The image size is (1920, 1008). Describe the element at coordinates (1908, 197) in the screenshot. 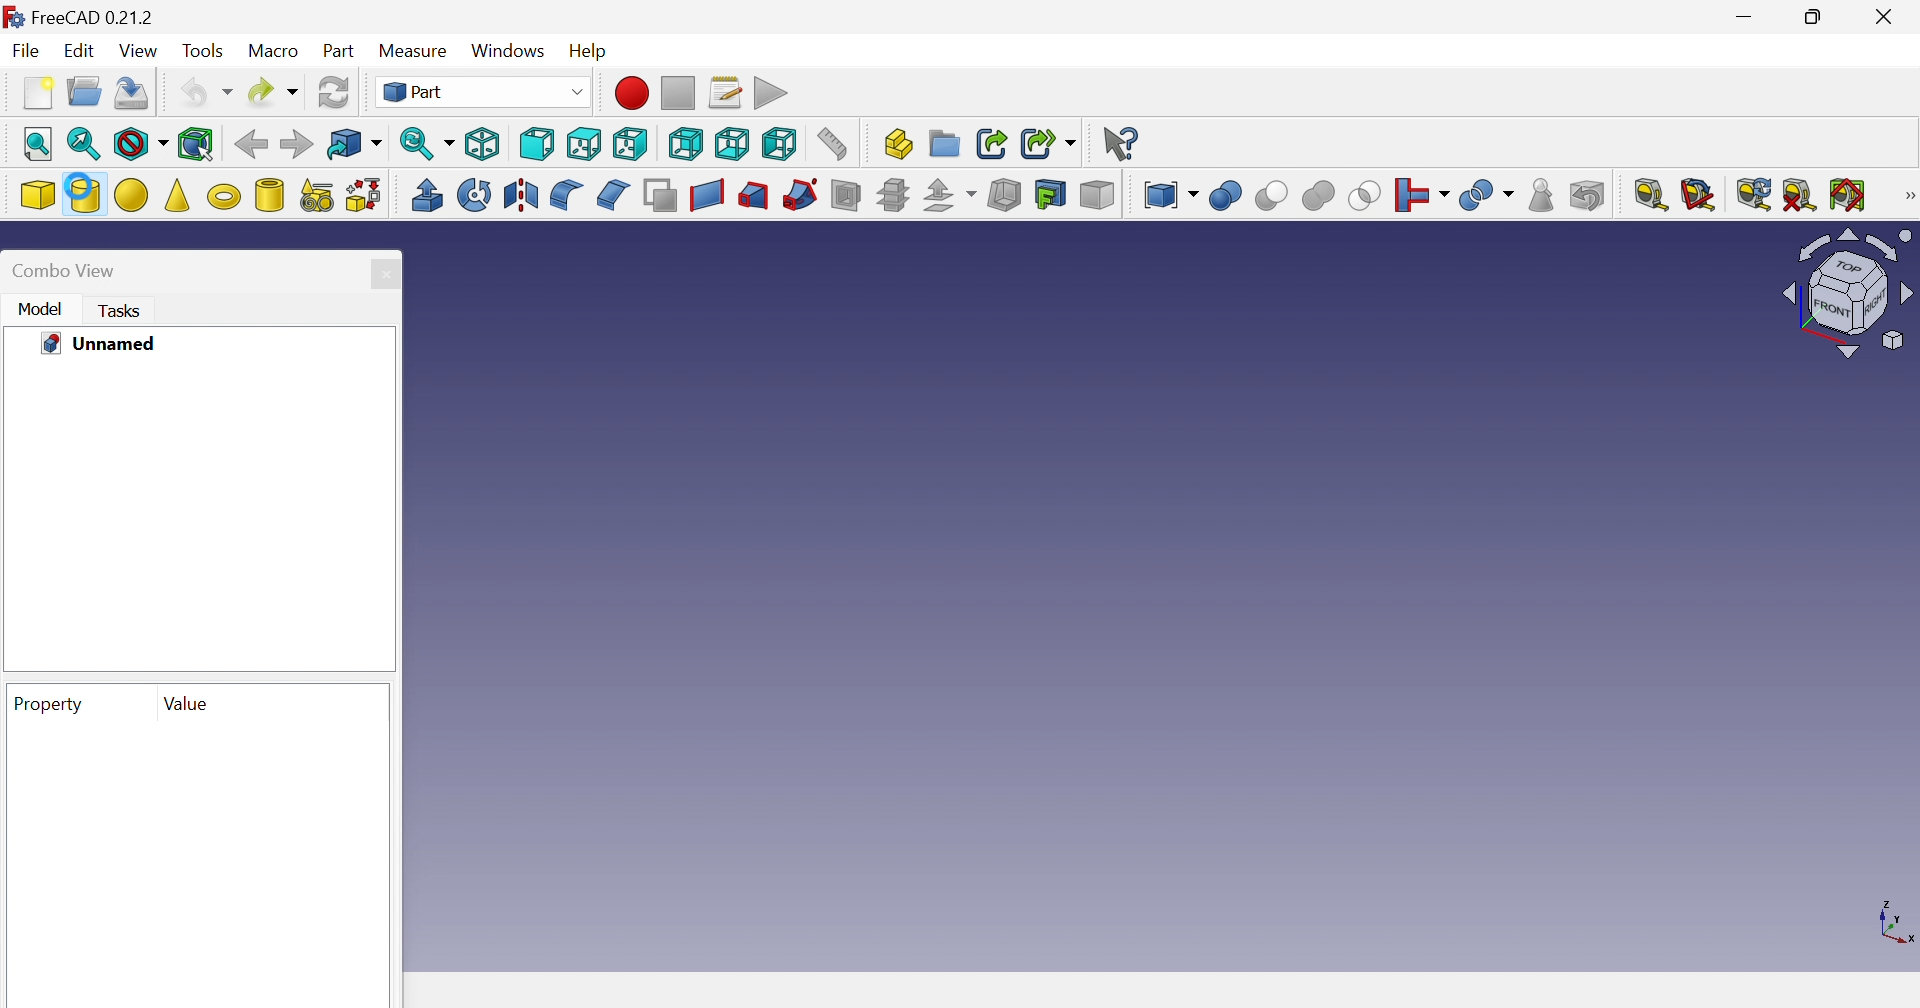

I see `[Measure]` at that location.